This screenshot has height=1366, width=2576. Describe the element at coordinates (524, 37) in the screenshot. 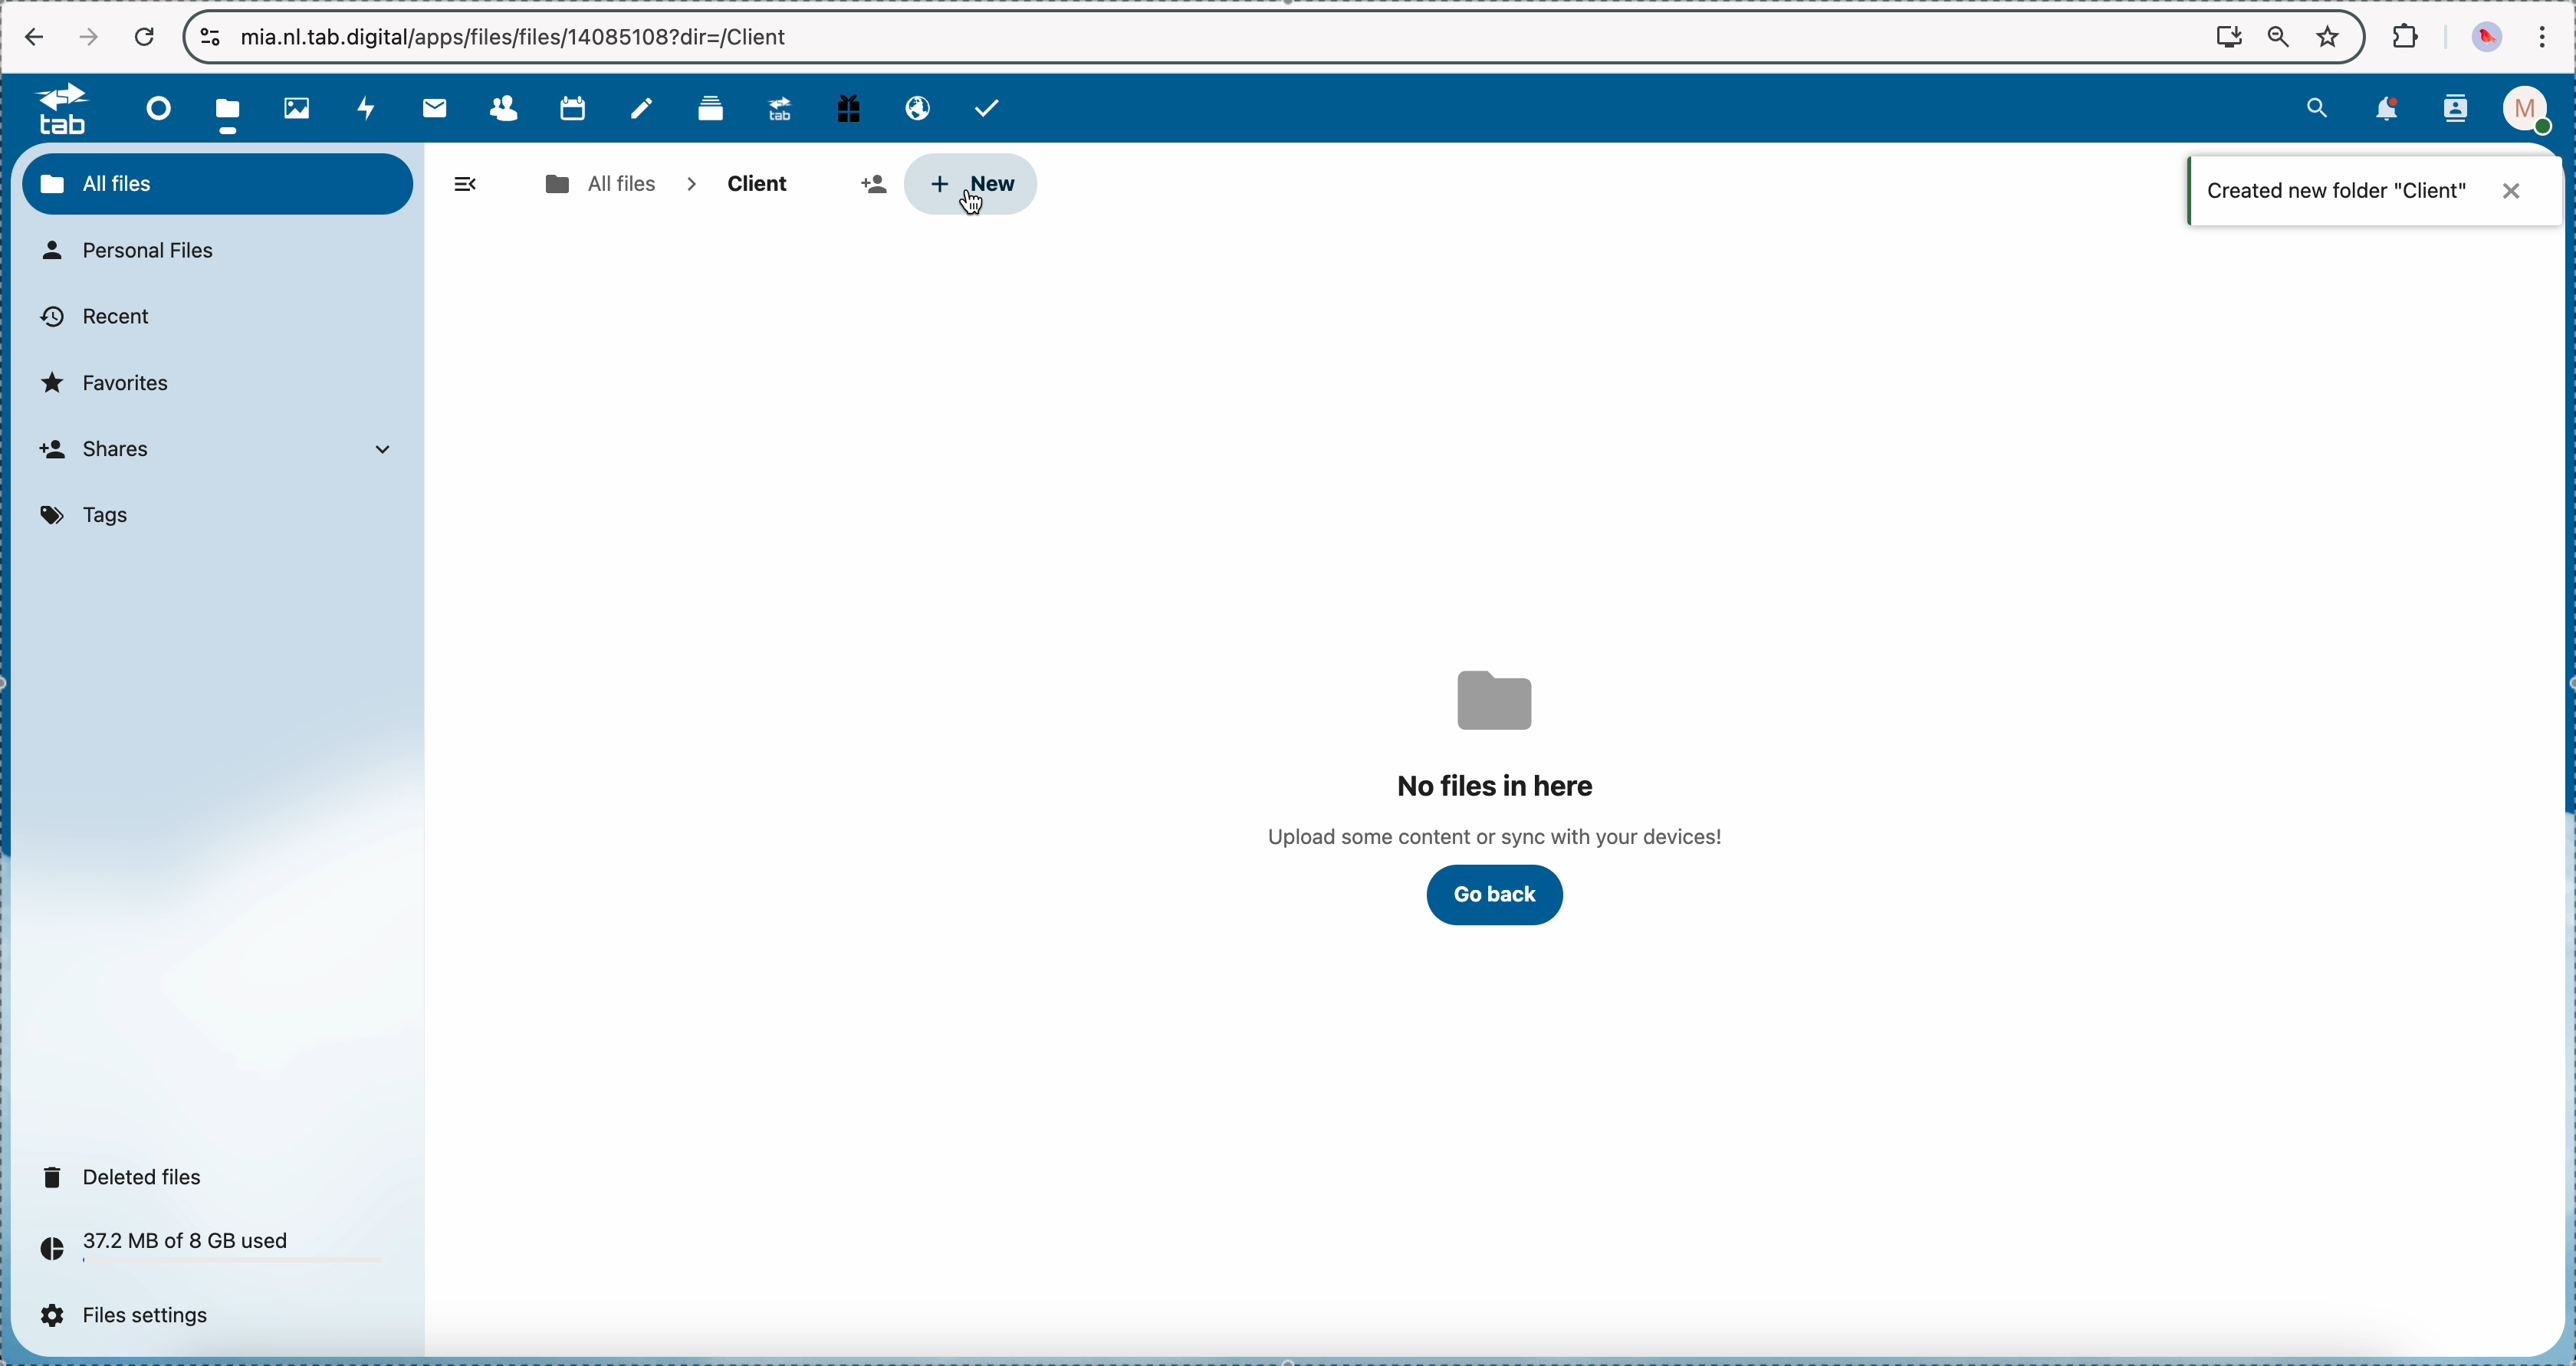

I see `url` at that location.